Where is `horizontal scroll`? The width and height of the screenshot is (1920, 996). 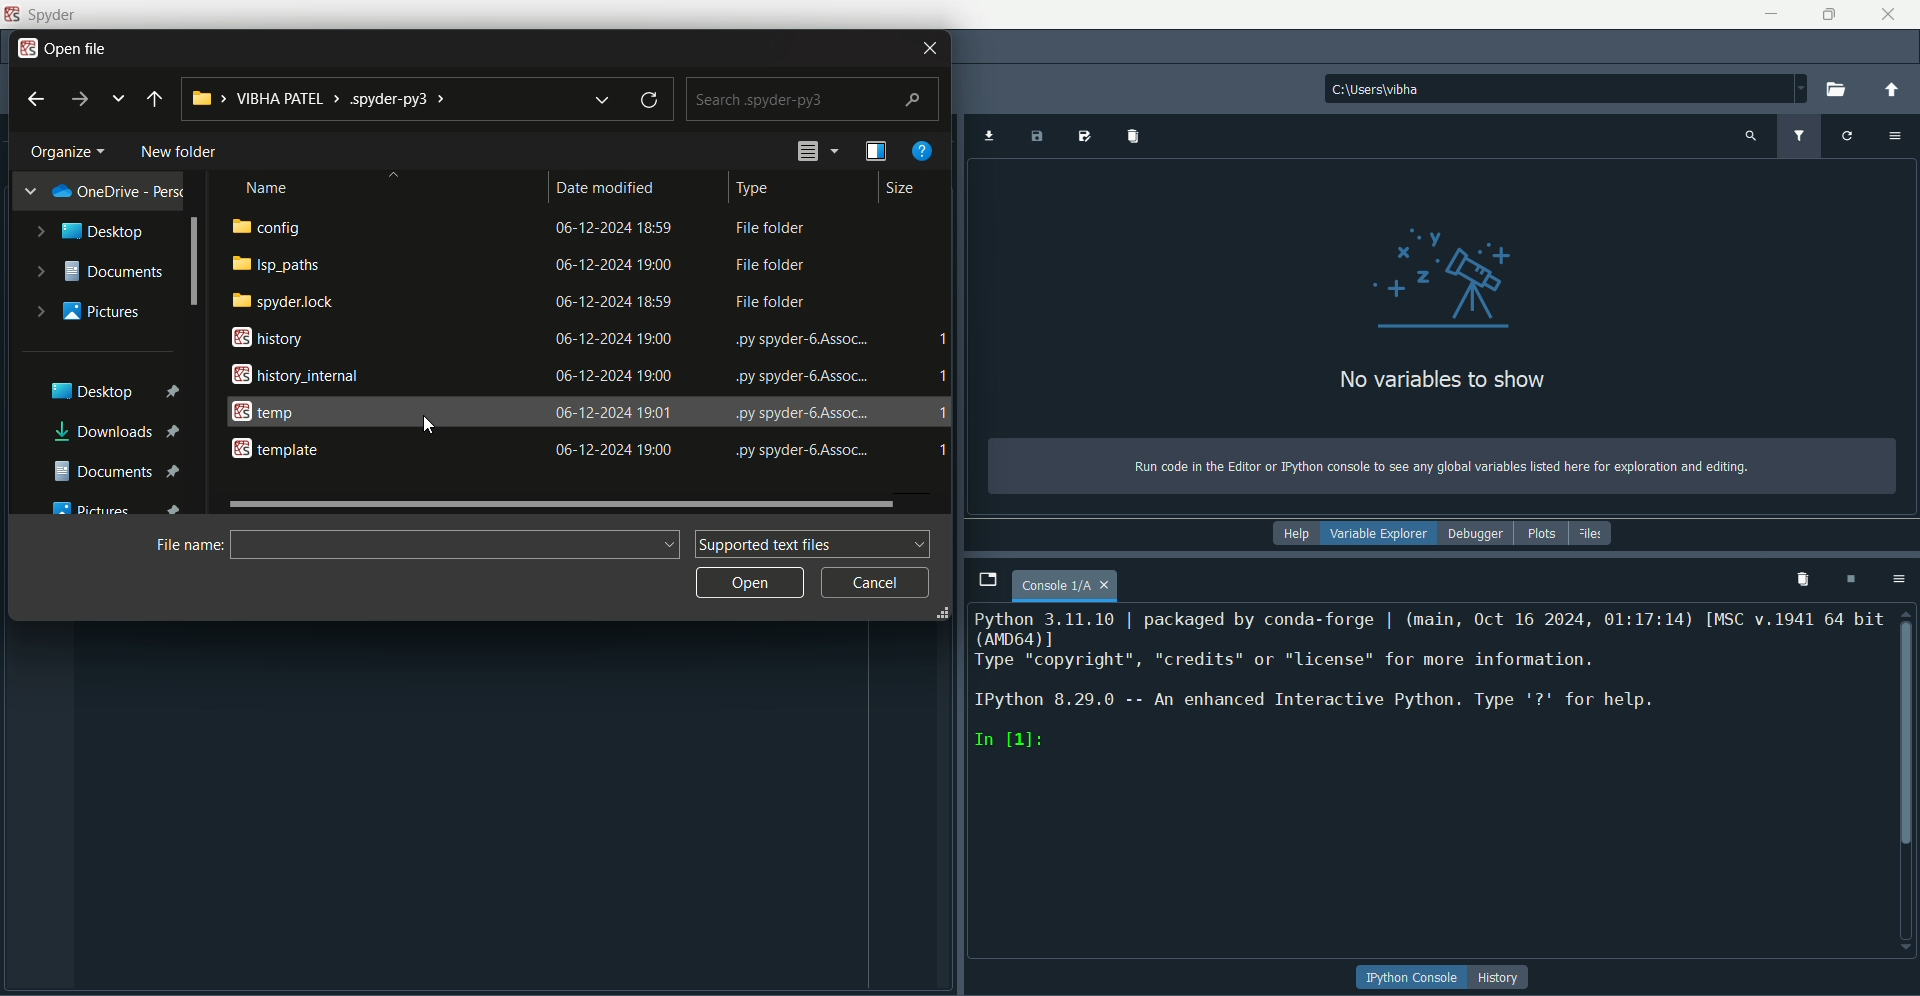
horizontal scroll is located at coordinates (561, 502).